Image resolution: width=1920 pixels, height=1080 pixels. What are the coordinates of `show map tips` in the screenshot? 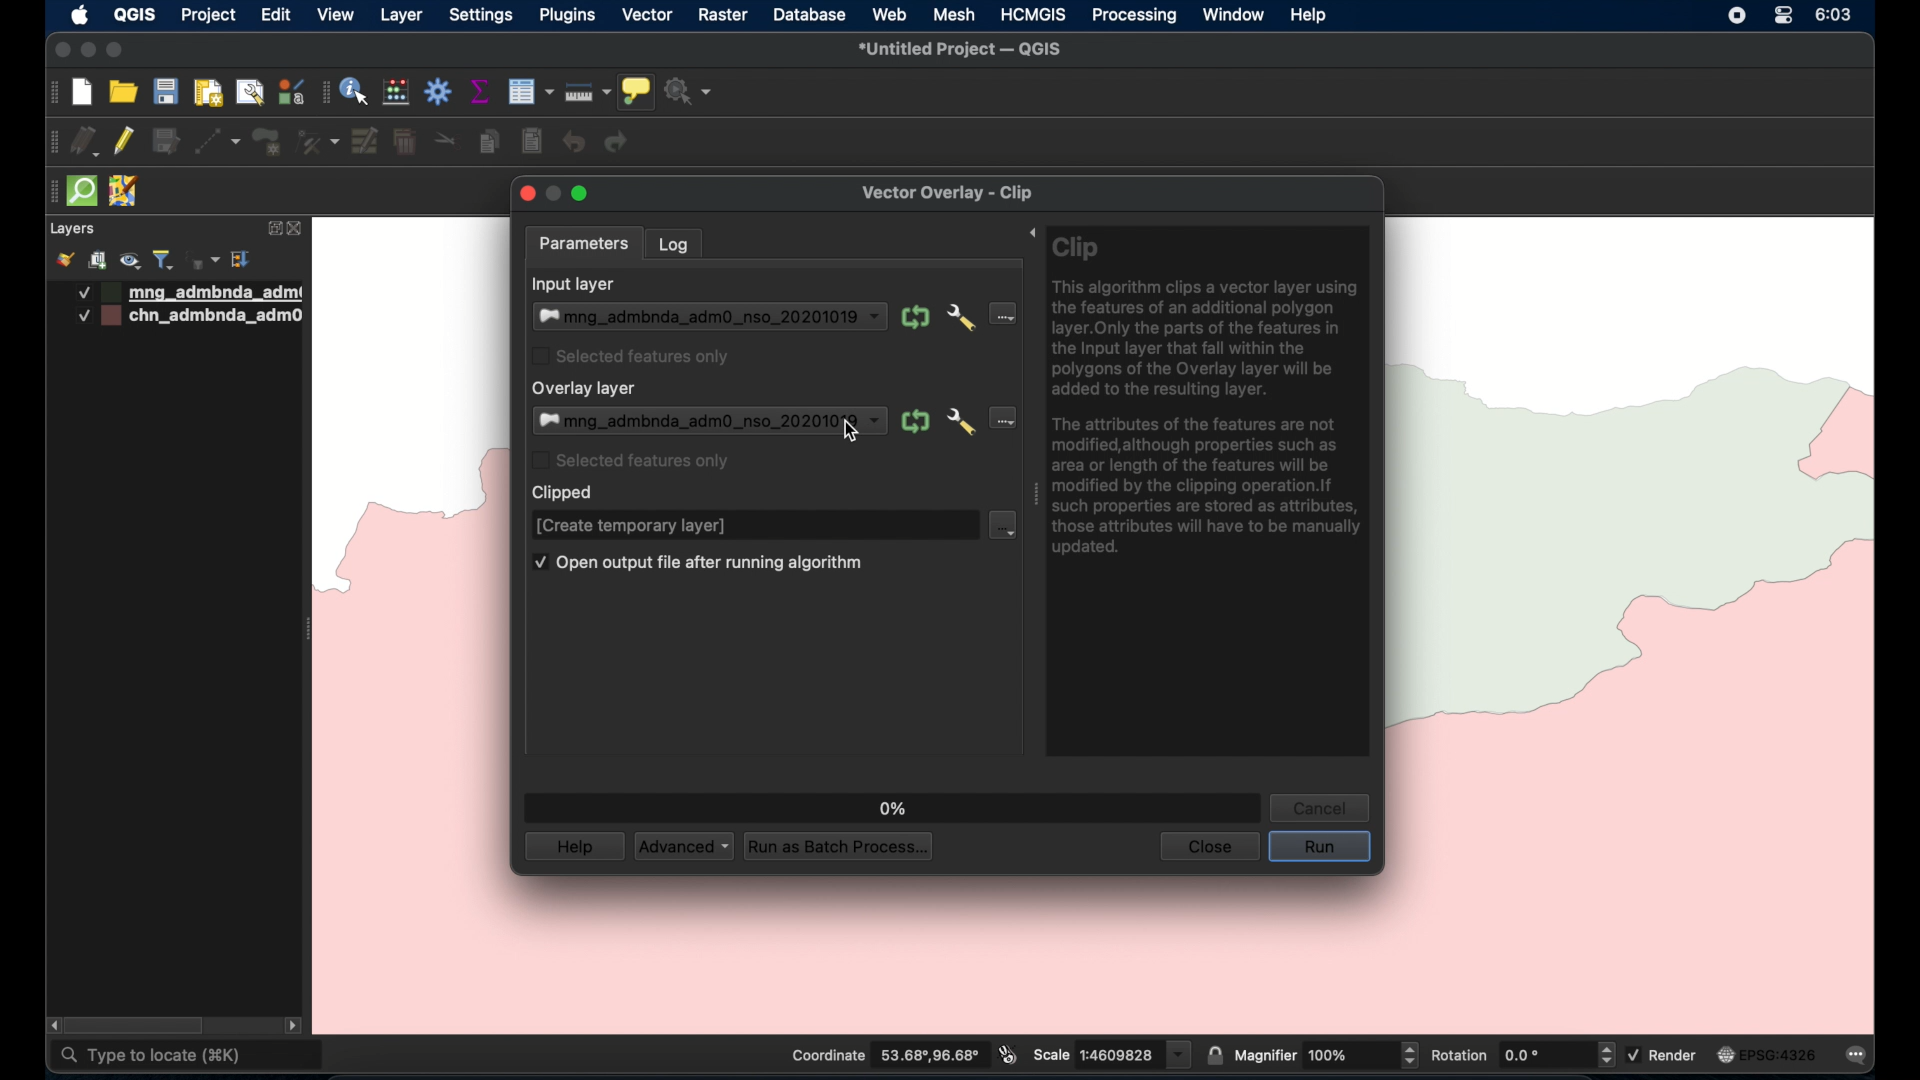 It's located at (636, 92).